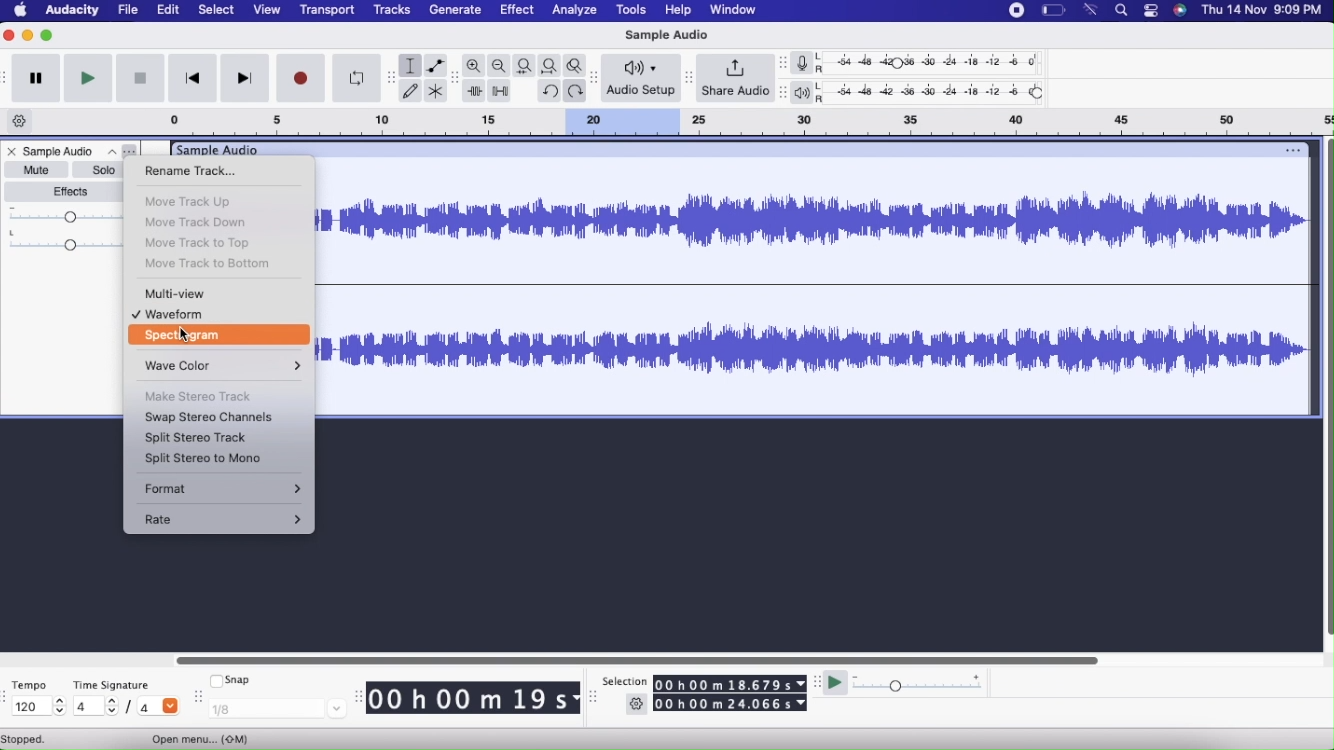  I want to click on Select, so click(219, 10).